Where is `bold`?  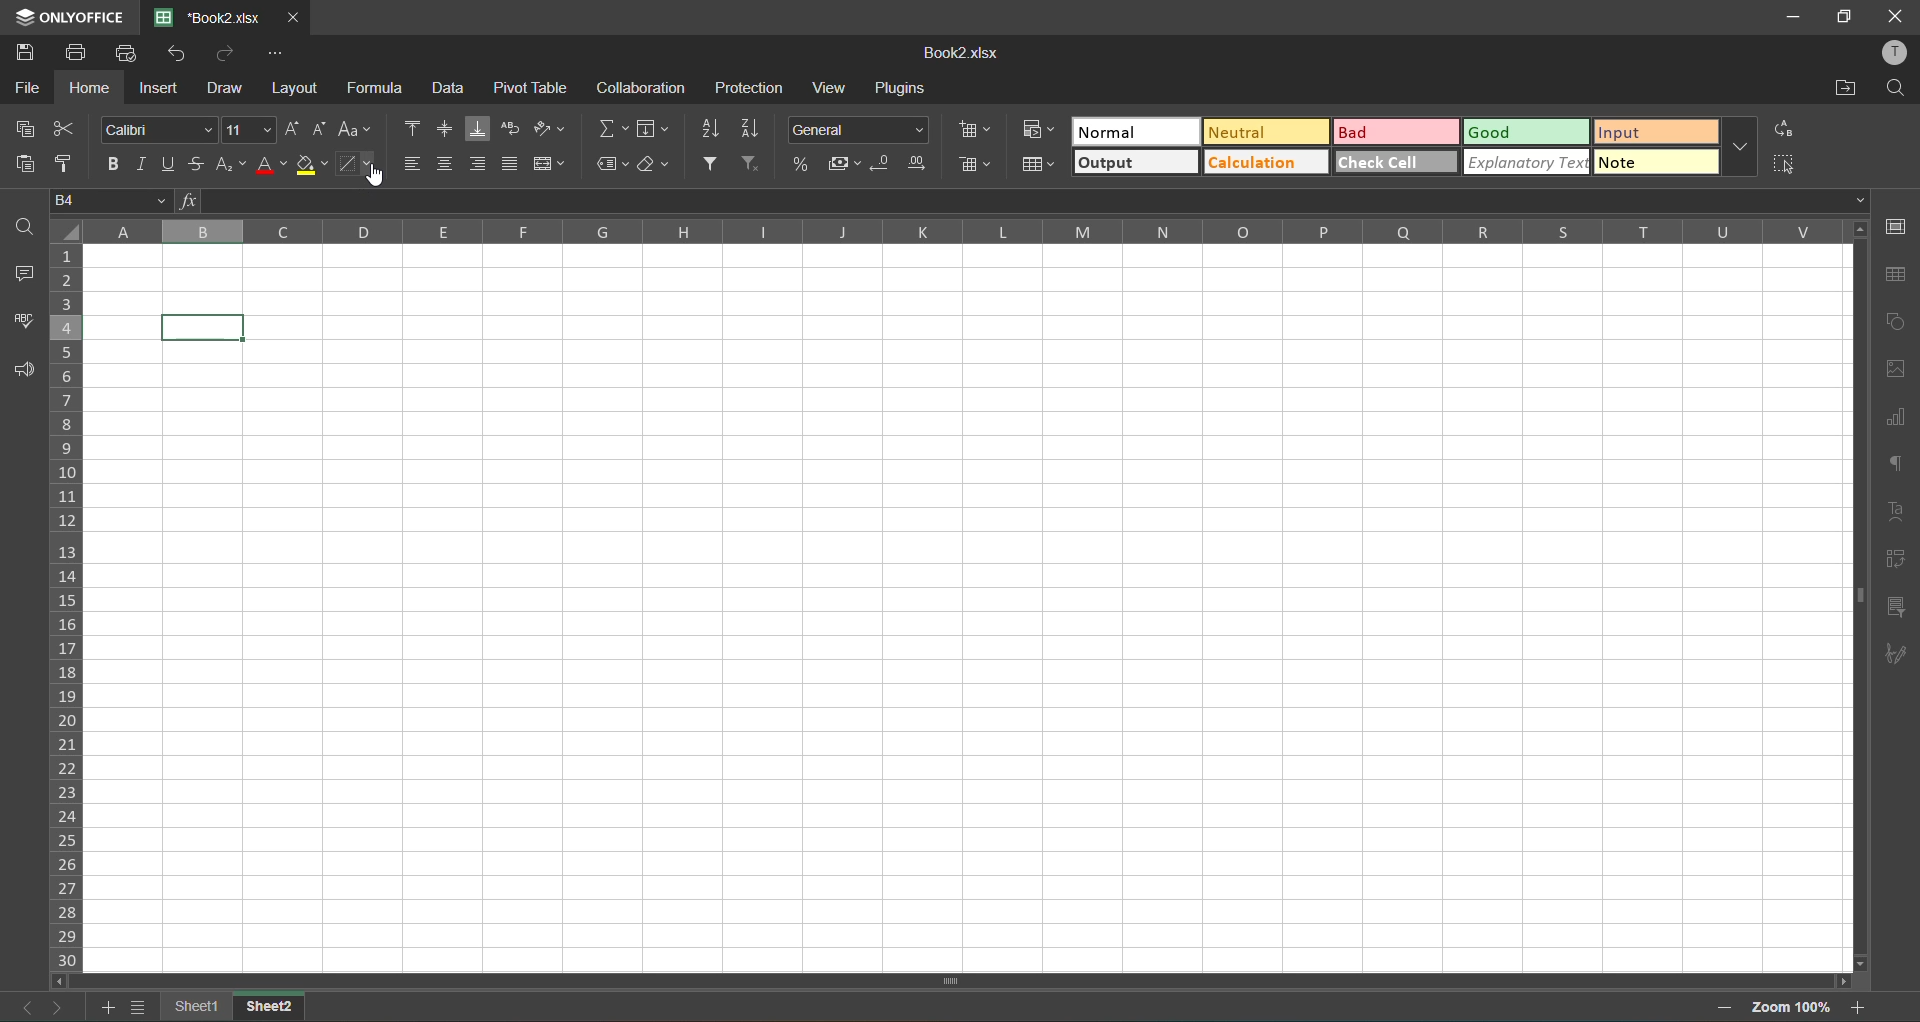 bold is located at coordinates (113, 164).